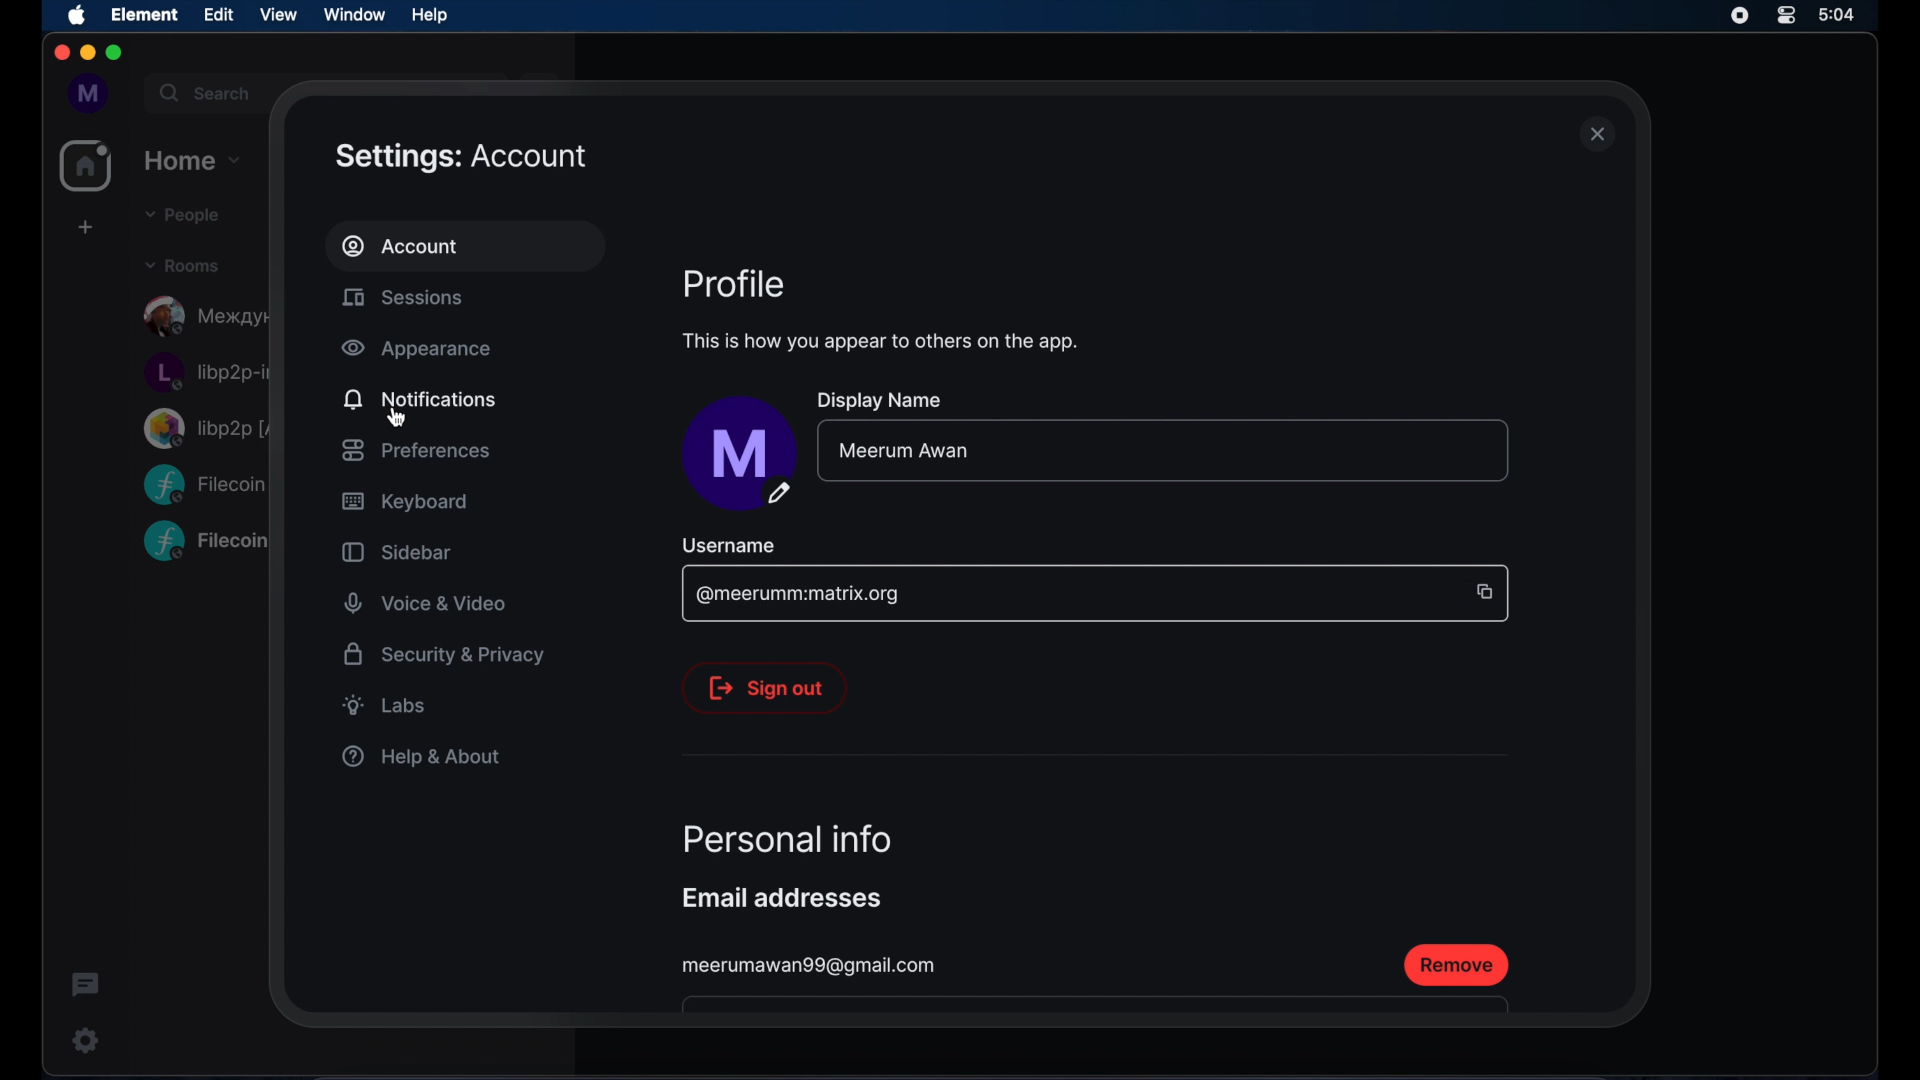 The width and height of the screenshot is (1920, 1080). What do you see at coordinates (798, 595) in the screenshot?
I see `@meerumm:matrix.org` at bounding box center [798, 595].